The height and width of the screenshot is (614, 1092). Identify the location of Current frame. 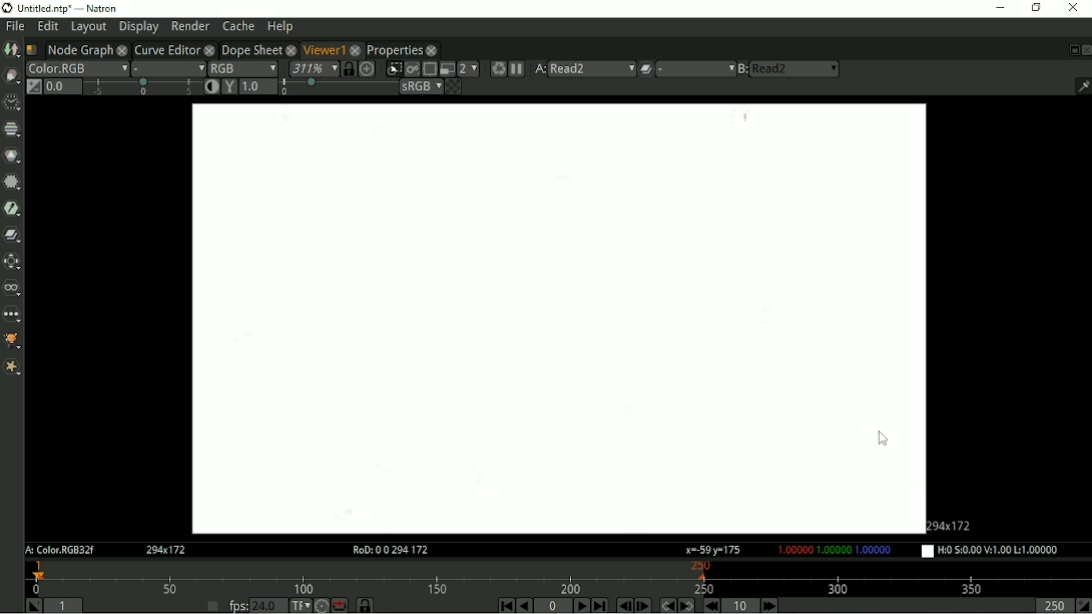
(553, 606).